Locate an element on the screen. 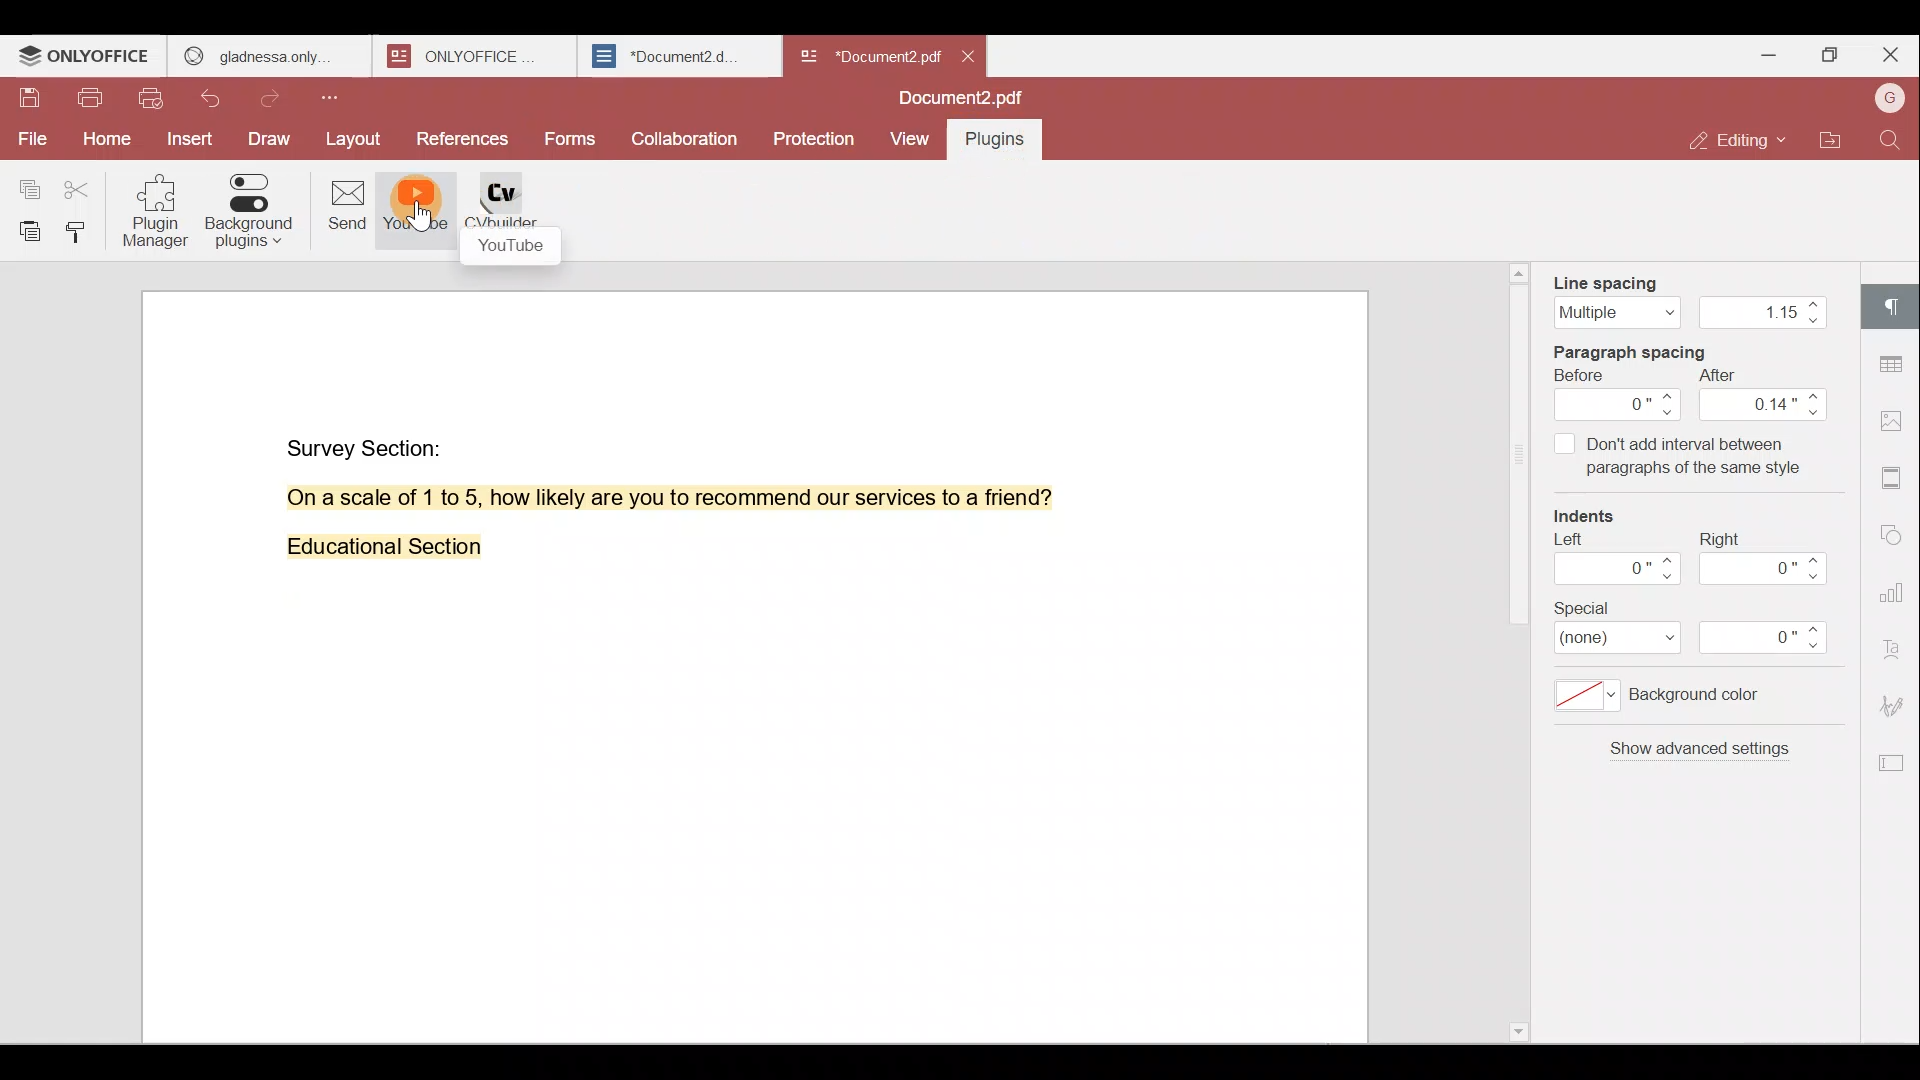 The width and height of the screenshot is (1920, 1080). Chart settings is located at coordinates (1897, 582).